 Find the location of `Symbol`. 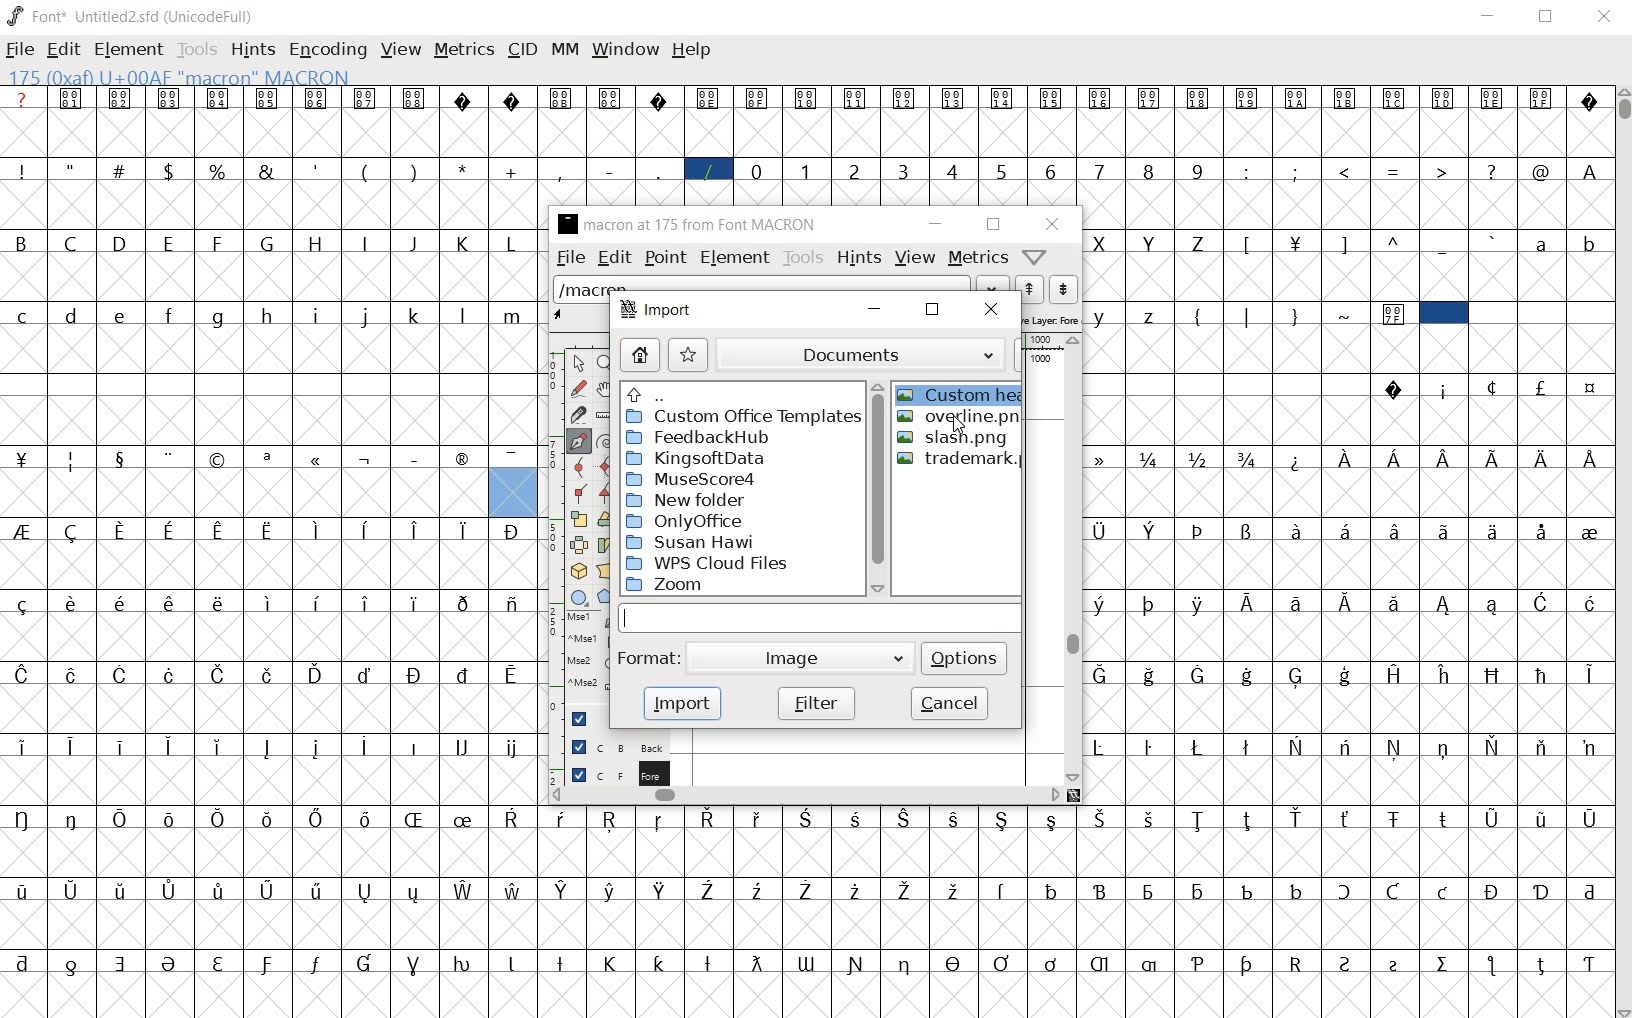

Symbol is located at coordinates (464, 602).